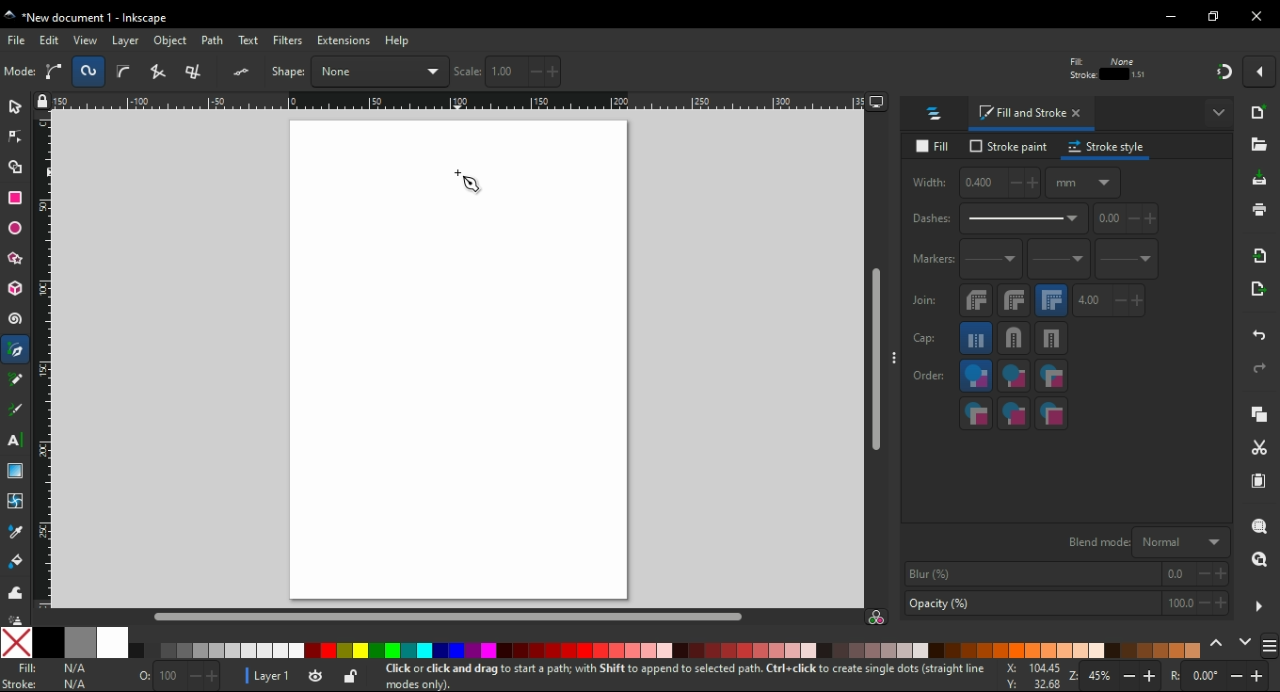 Image resolution: width=1280 pixels, height=692 pixels. I want to click on blend mode Normal, so click(1145, 541).